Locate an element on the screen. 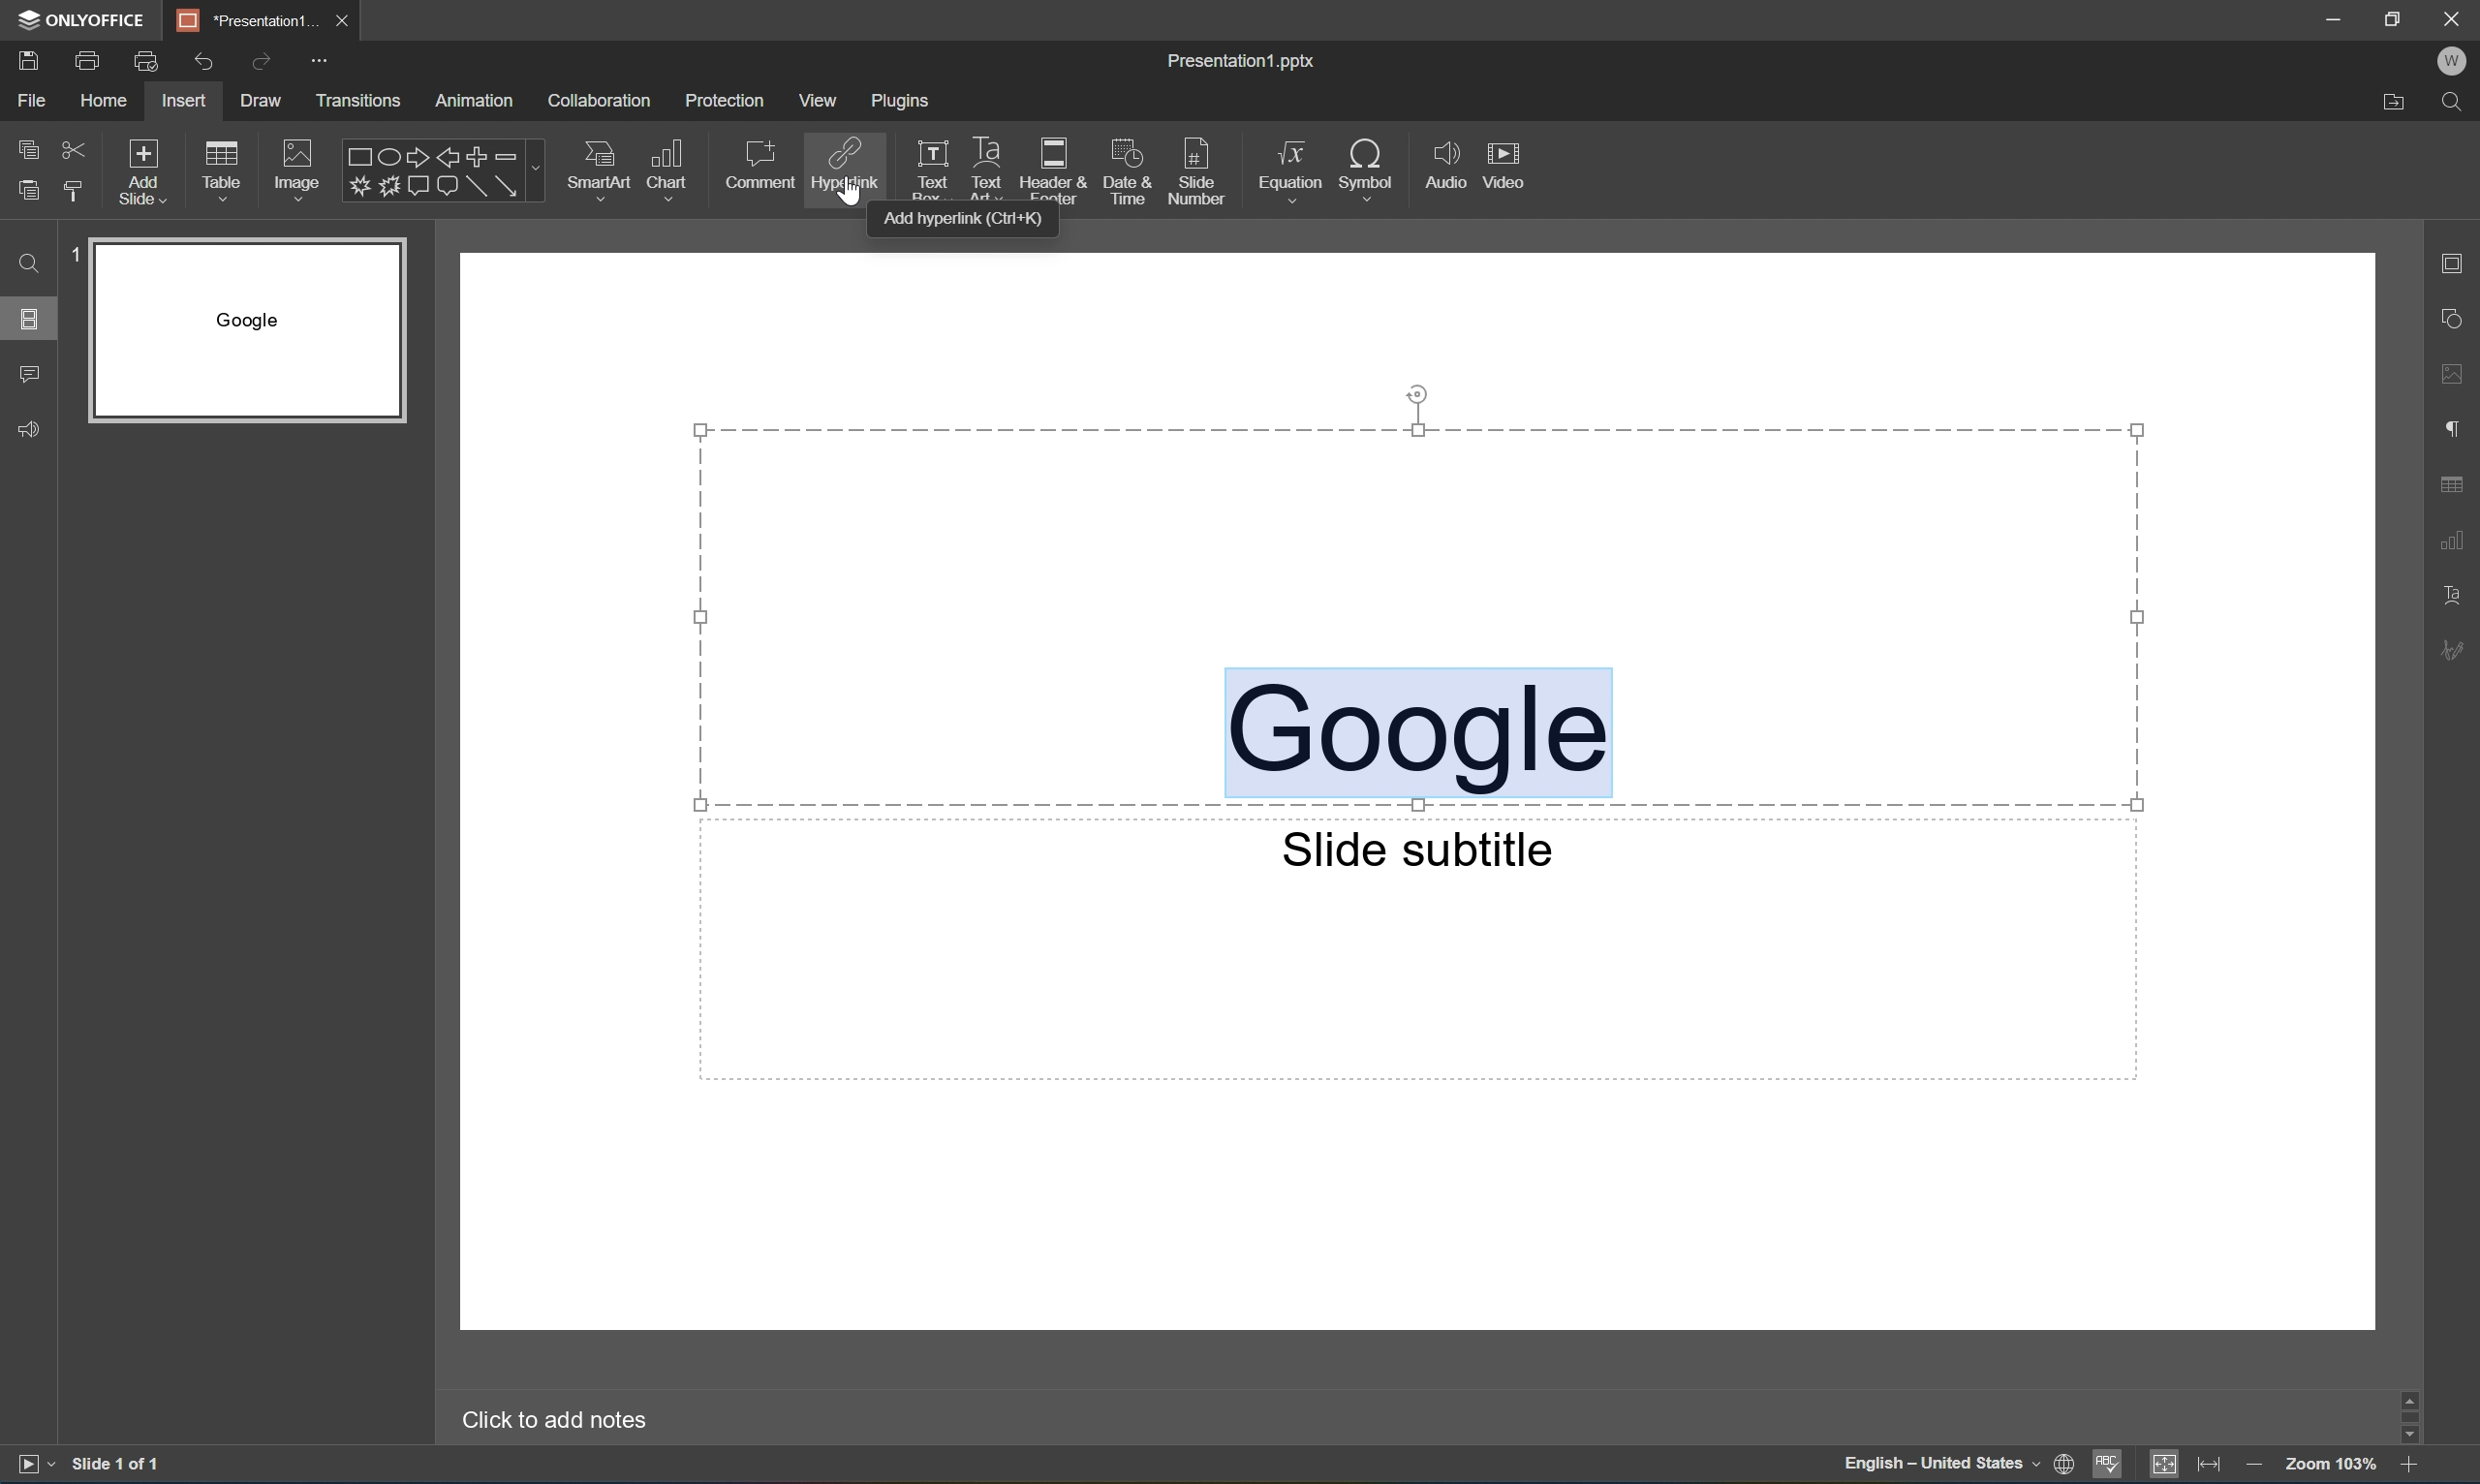  Signature settings is located at coordinates (2452, 650).